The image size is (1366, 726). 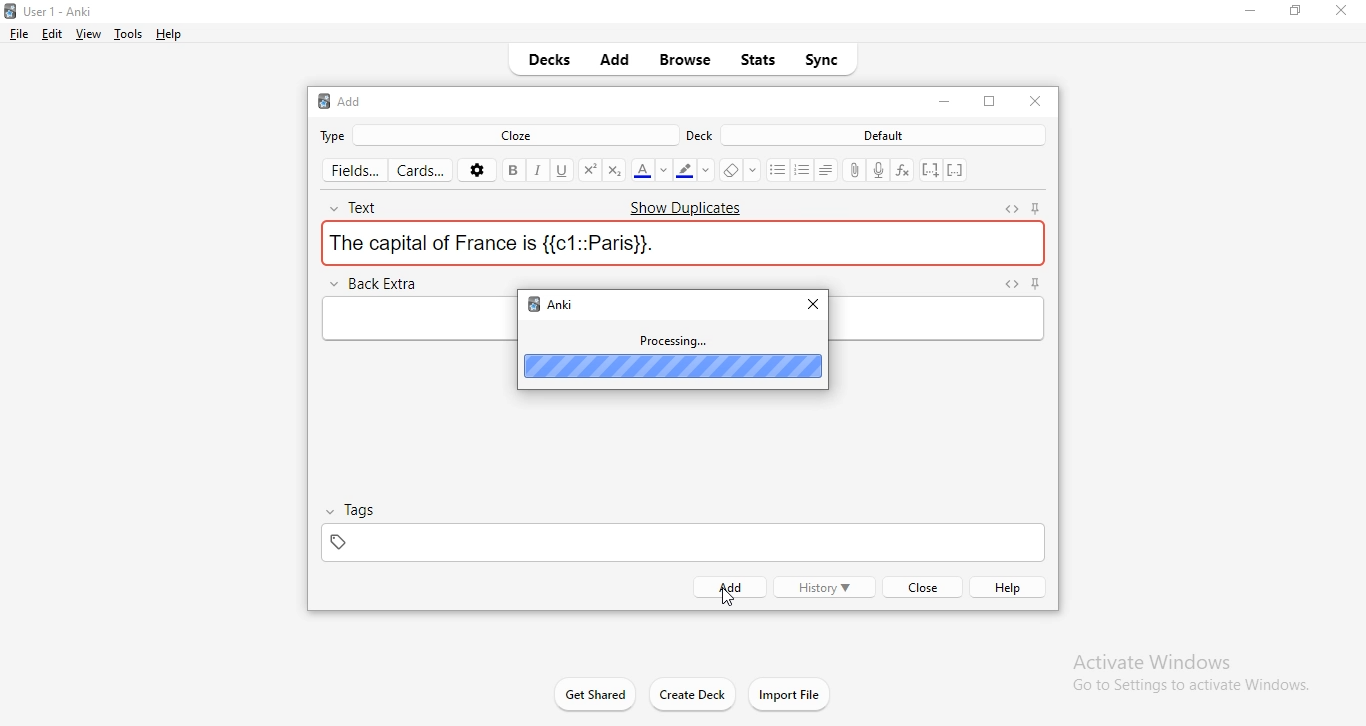 I want to click on back extra, so click(x=378, y=281).